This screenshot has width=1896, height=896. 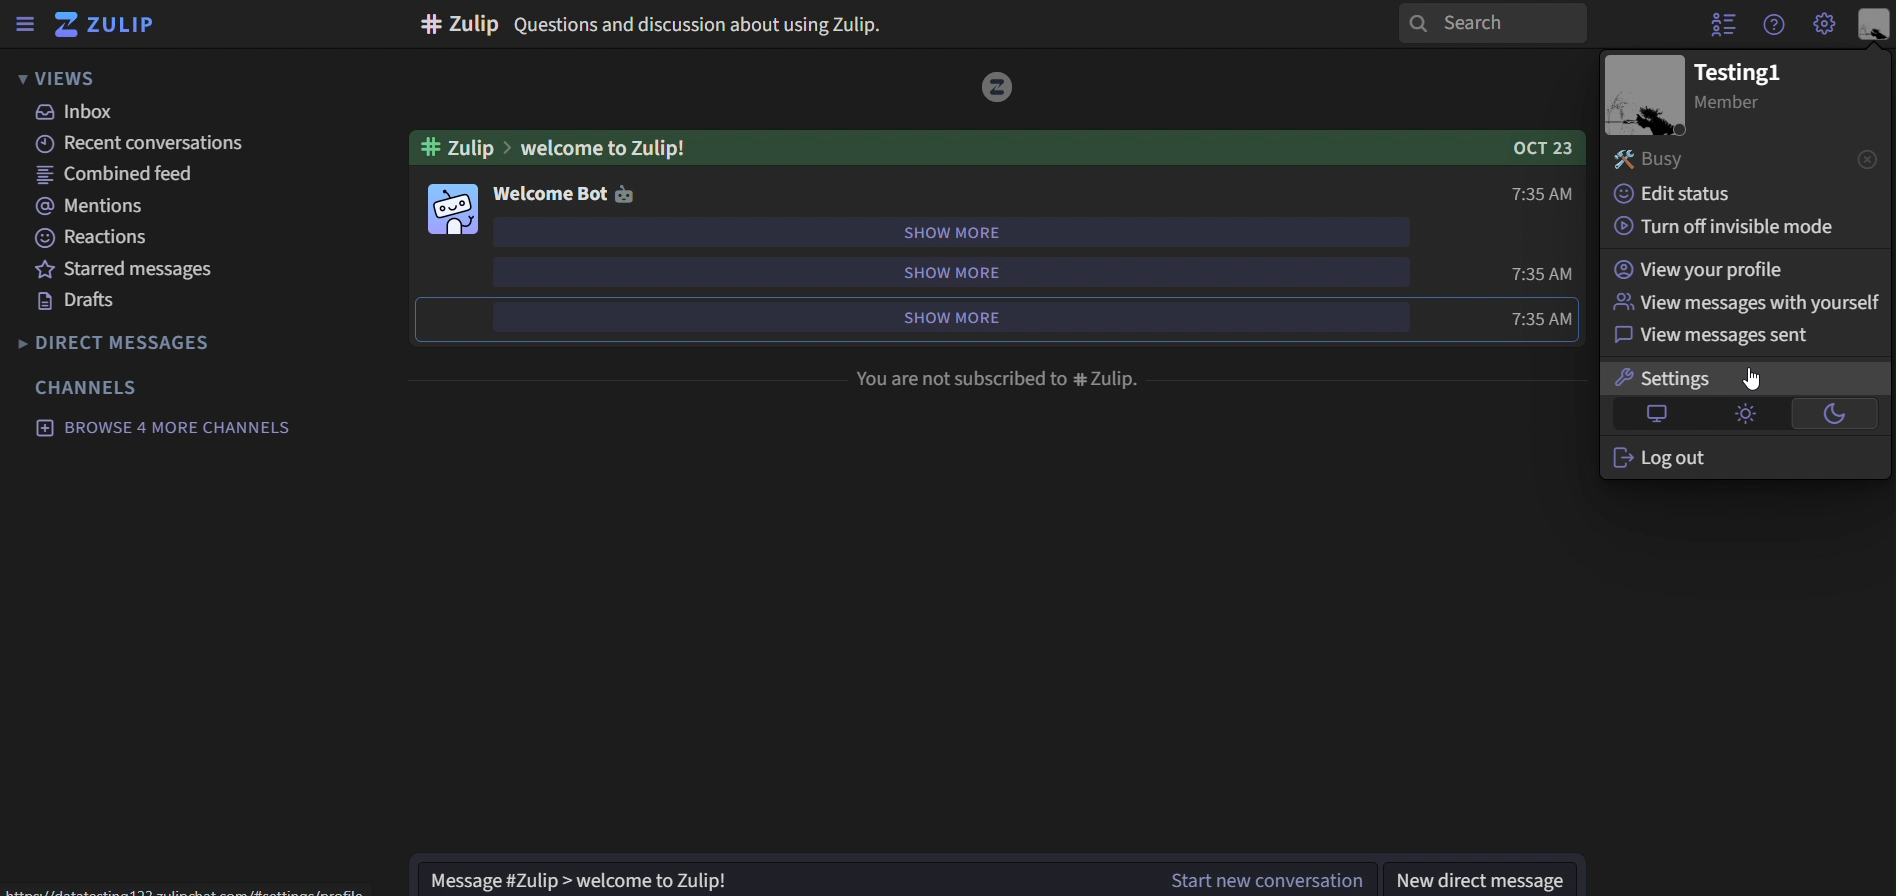 I want to click on 7:35am, so click(x=1543, y=319).